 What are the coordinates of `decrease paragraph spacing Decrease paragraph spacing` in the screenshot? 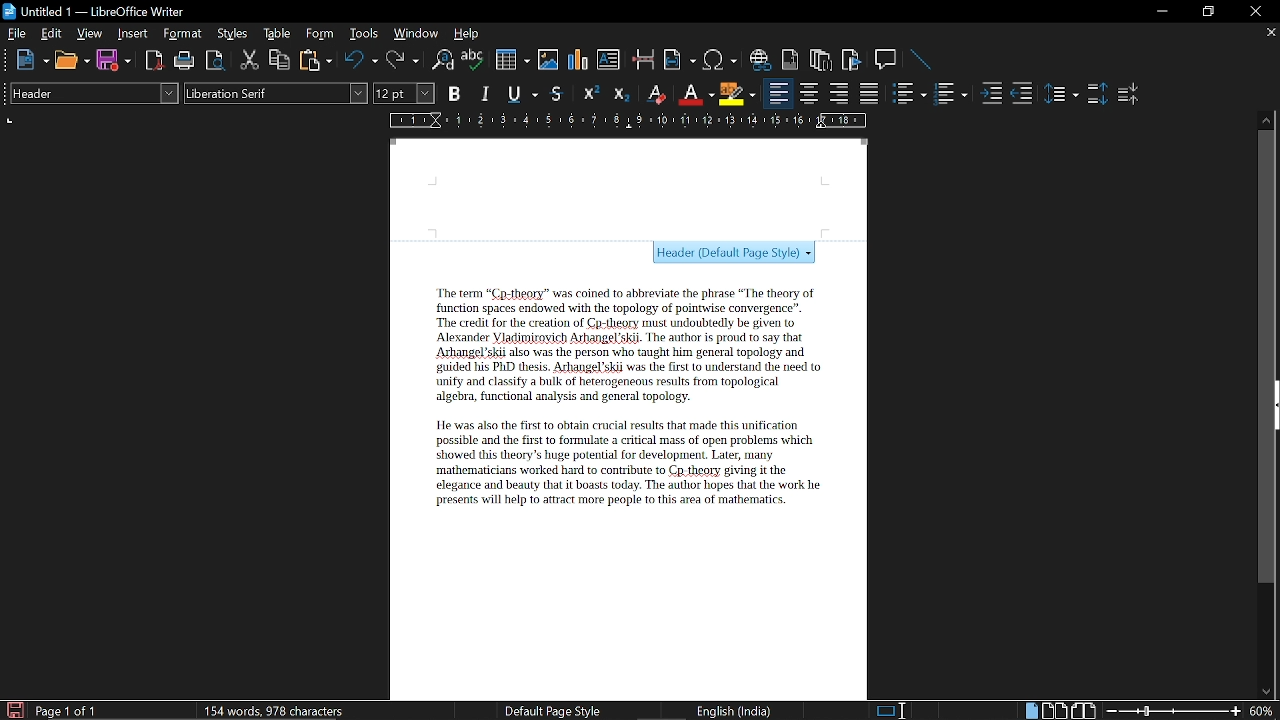 It's located at (1130, 93).